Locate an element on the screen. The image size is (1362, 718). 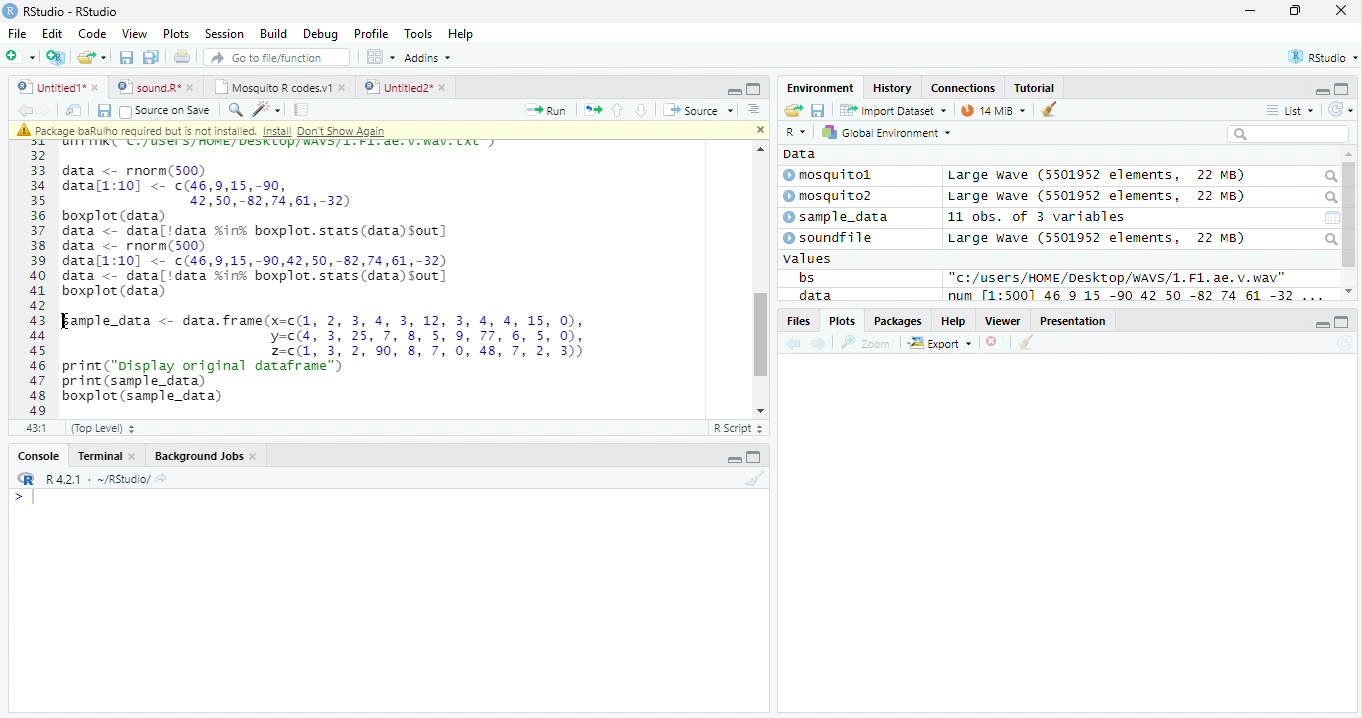
List is located at coordinates (1290, 110).